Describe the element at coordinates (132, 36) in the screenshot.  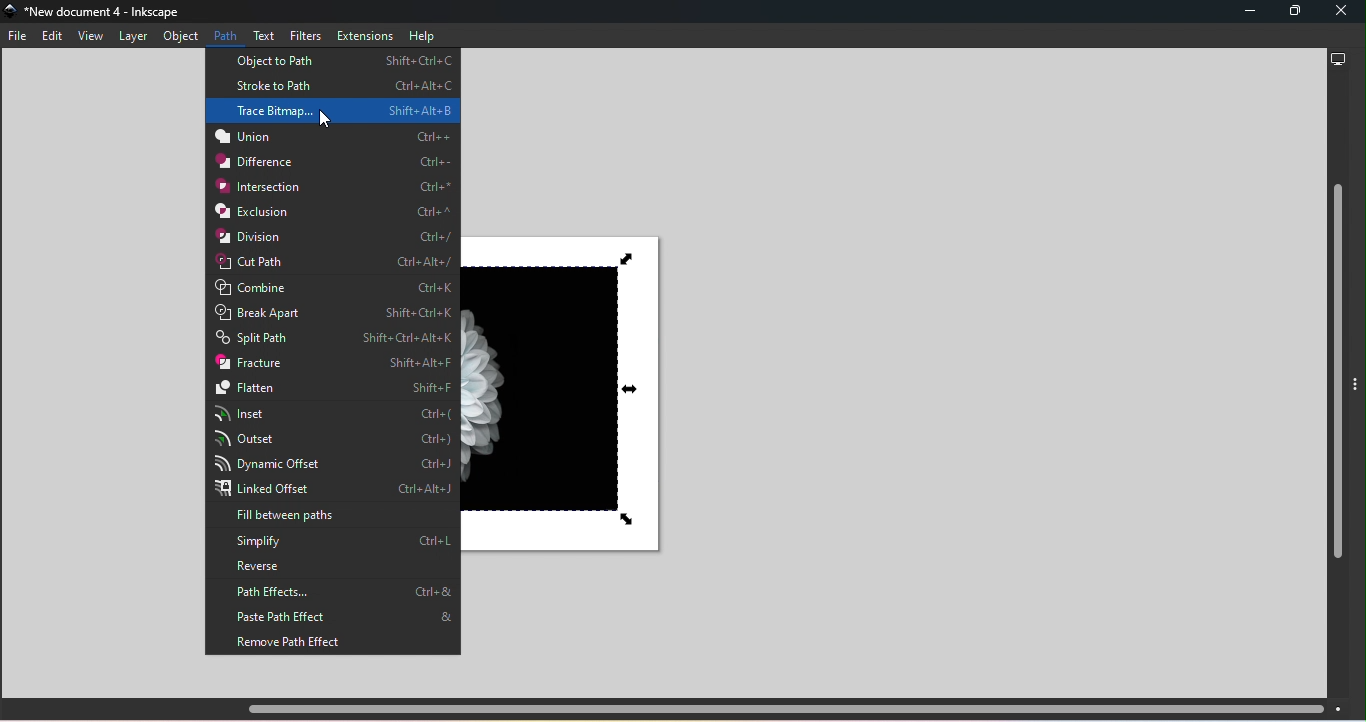
I see `Layer` at that location.